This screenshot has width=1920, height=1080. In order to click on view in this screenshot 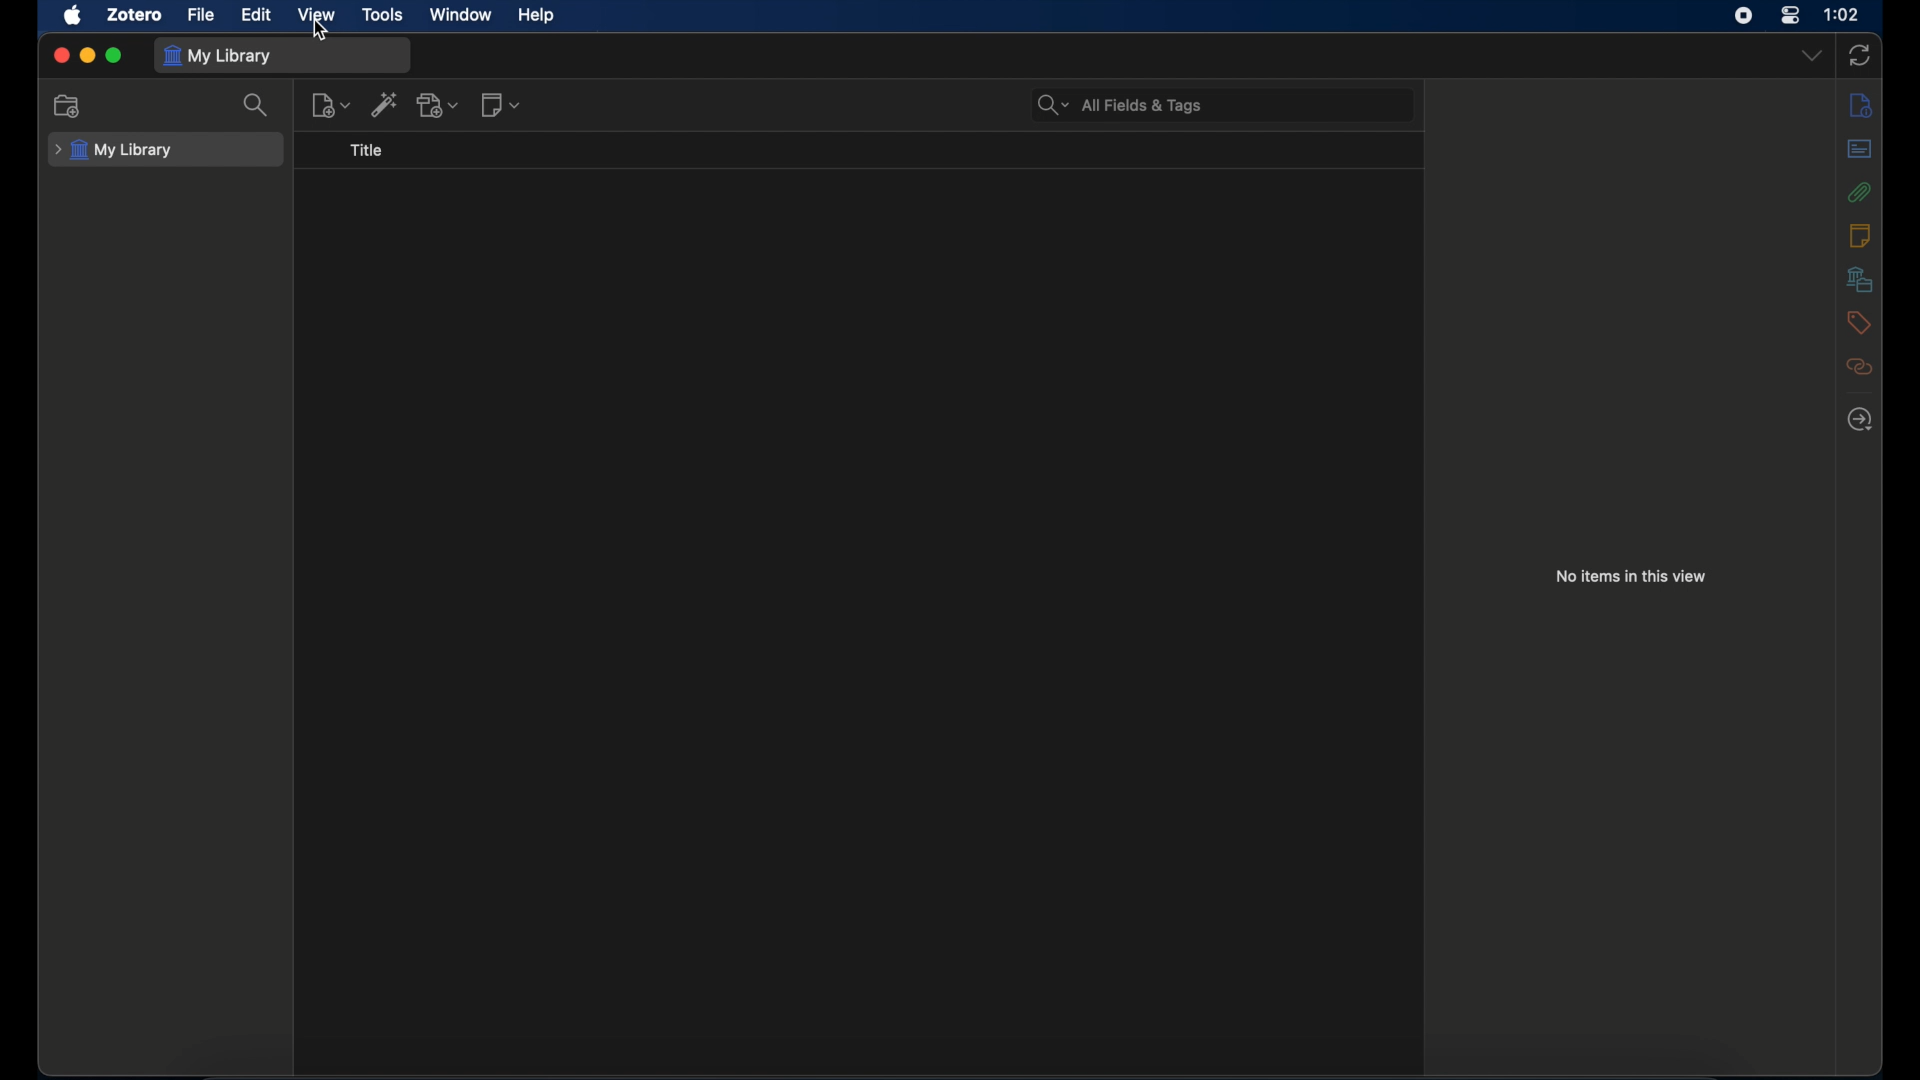, I will do `click(314, 15)`.